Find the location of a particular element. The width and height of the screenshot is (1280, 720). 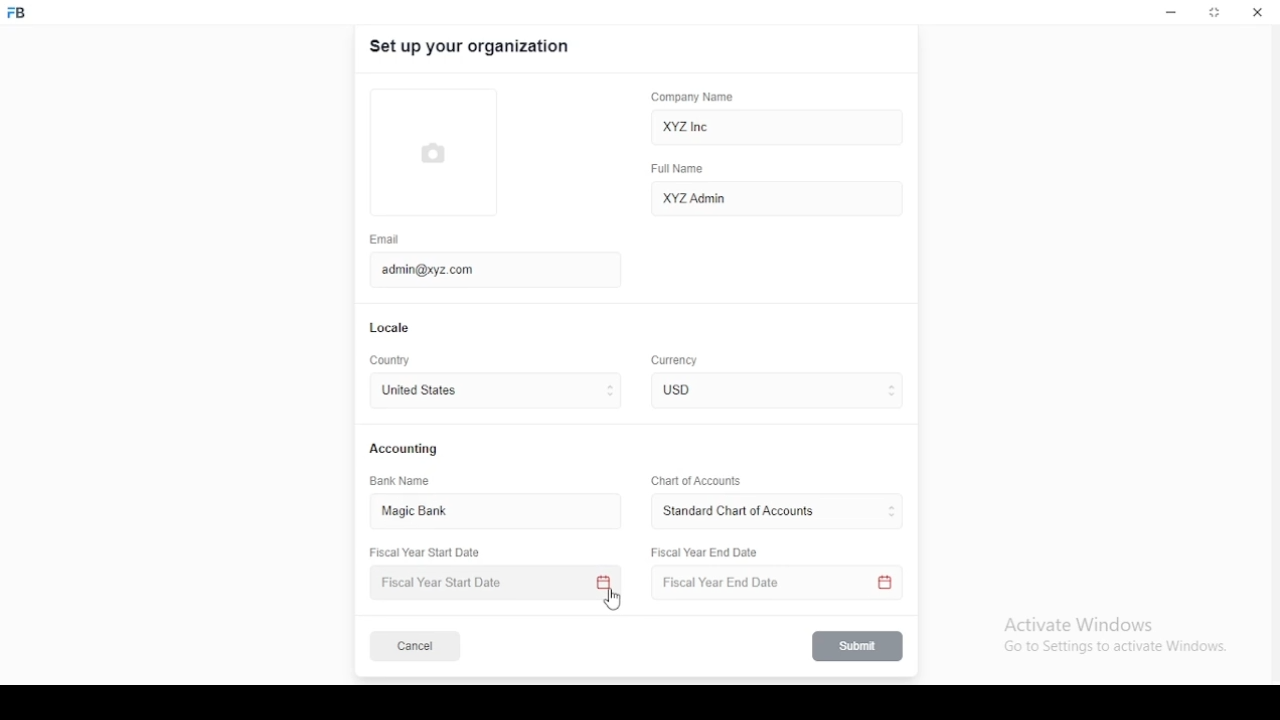

set up your organization is located at coordinates (471, 47).